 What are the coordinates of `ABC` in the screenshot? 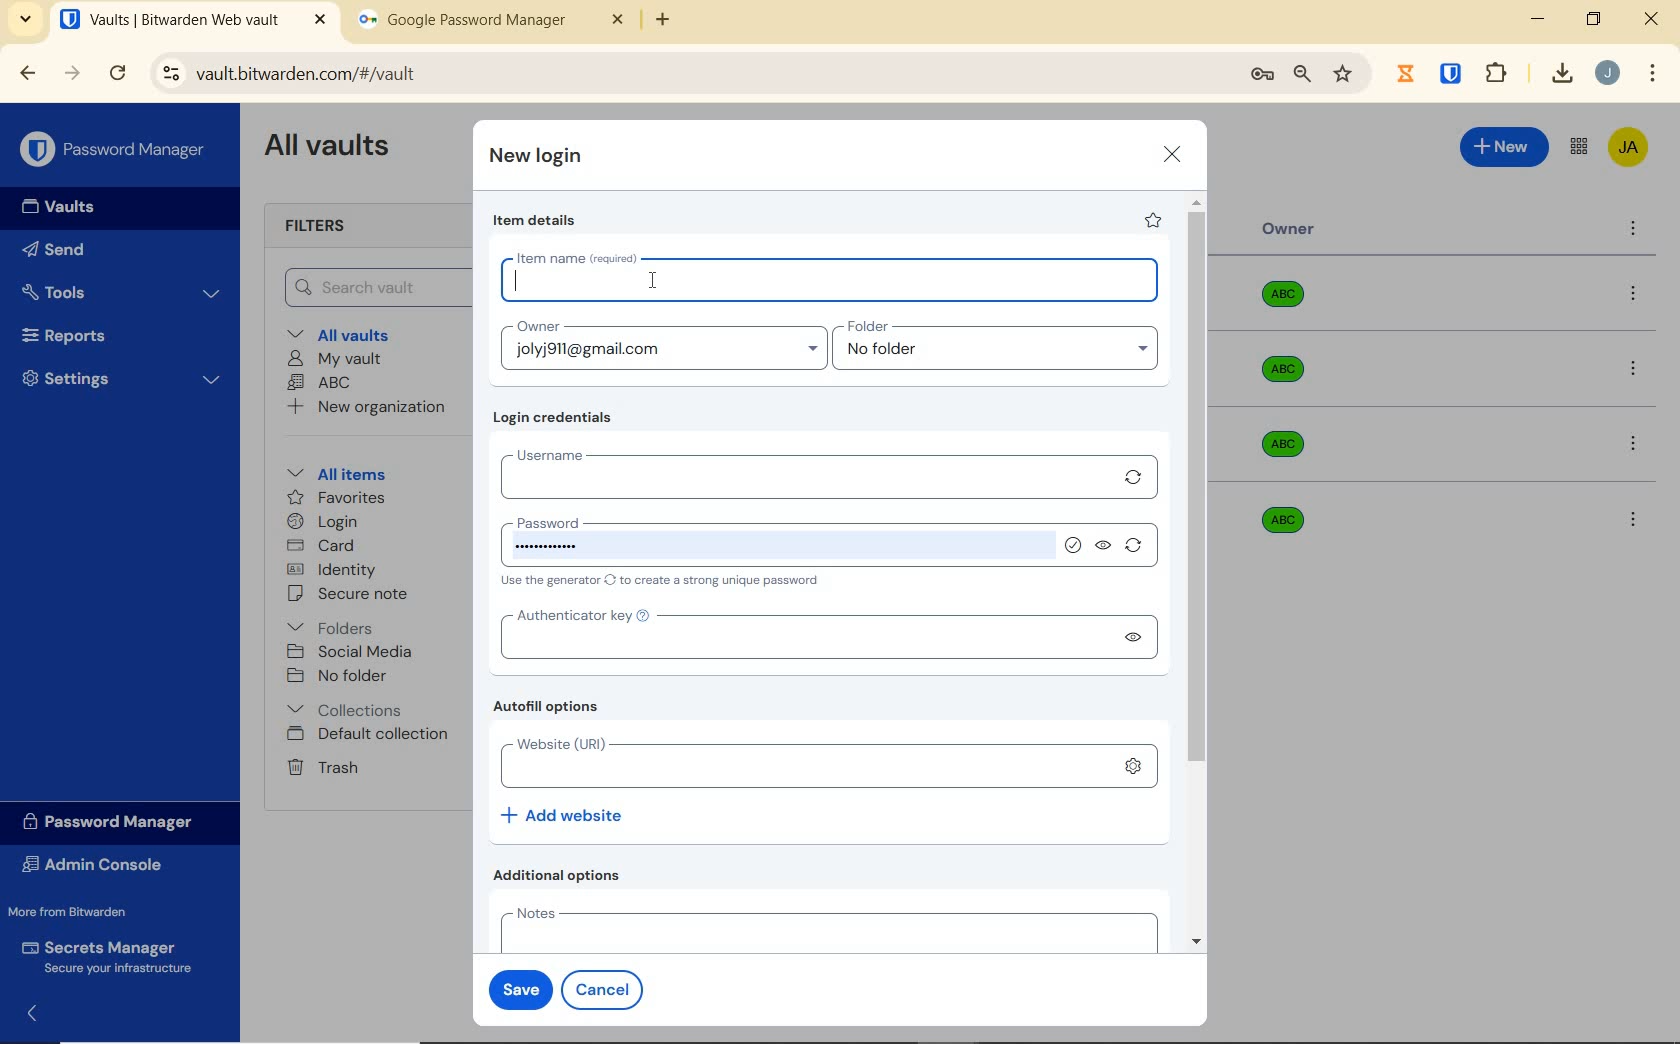 It's located at (319, 382).